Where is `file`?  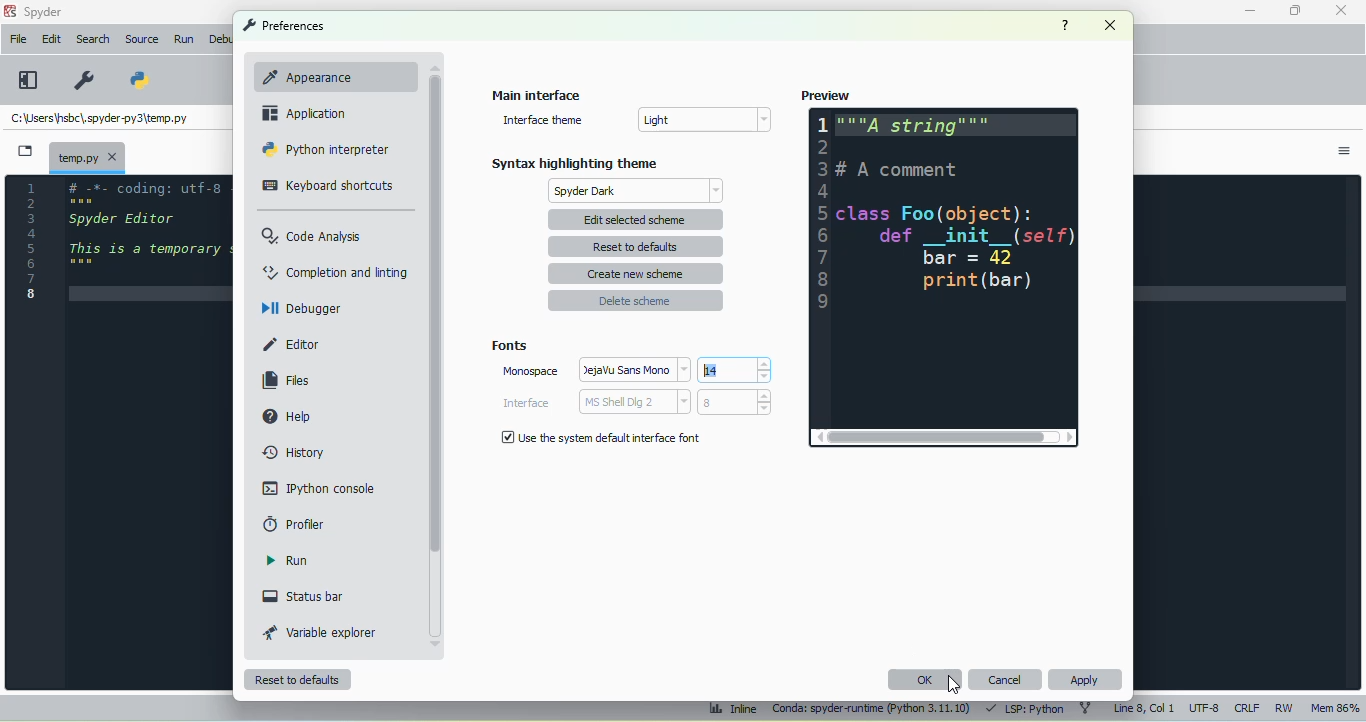
file is located at coordinates (18, 38).